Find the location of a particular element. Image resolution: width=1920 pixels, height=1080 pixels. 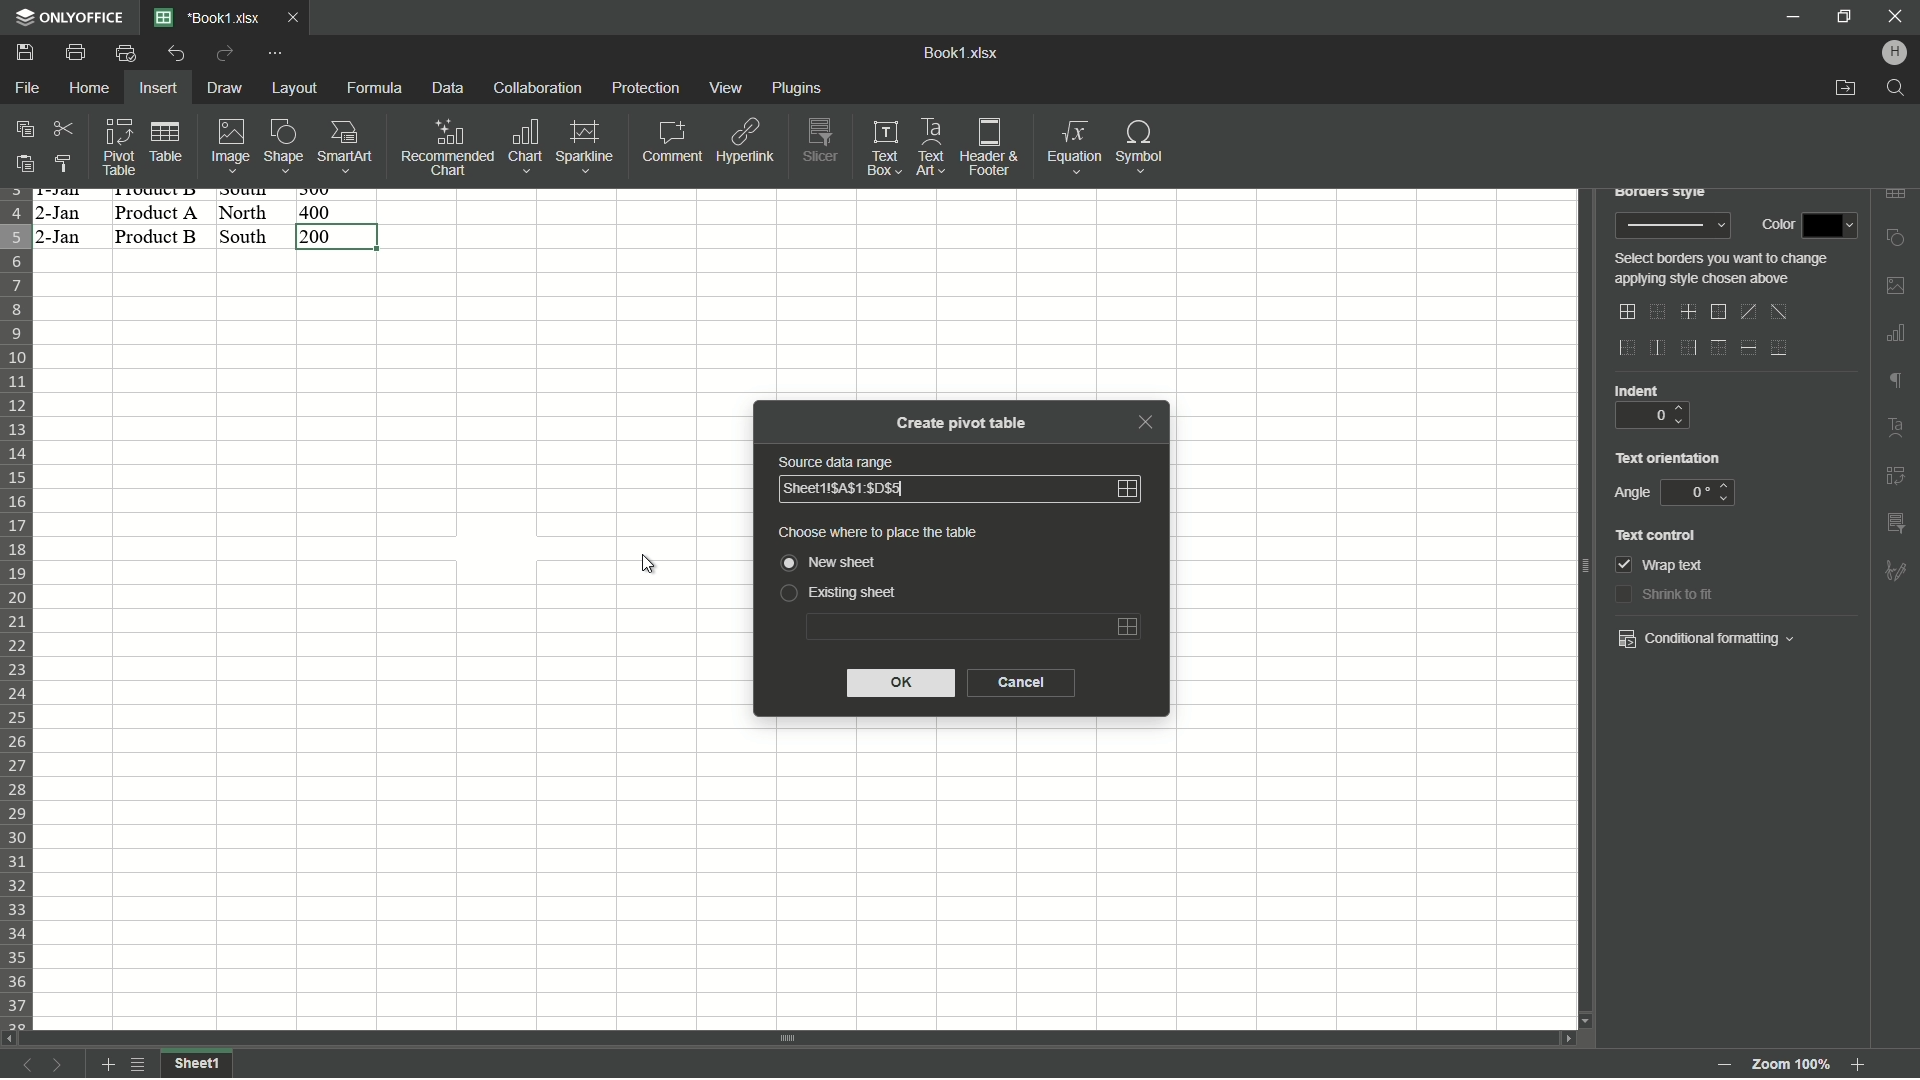

insert table is located at coordinates (1898, 192).